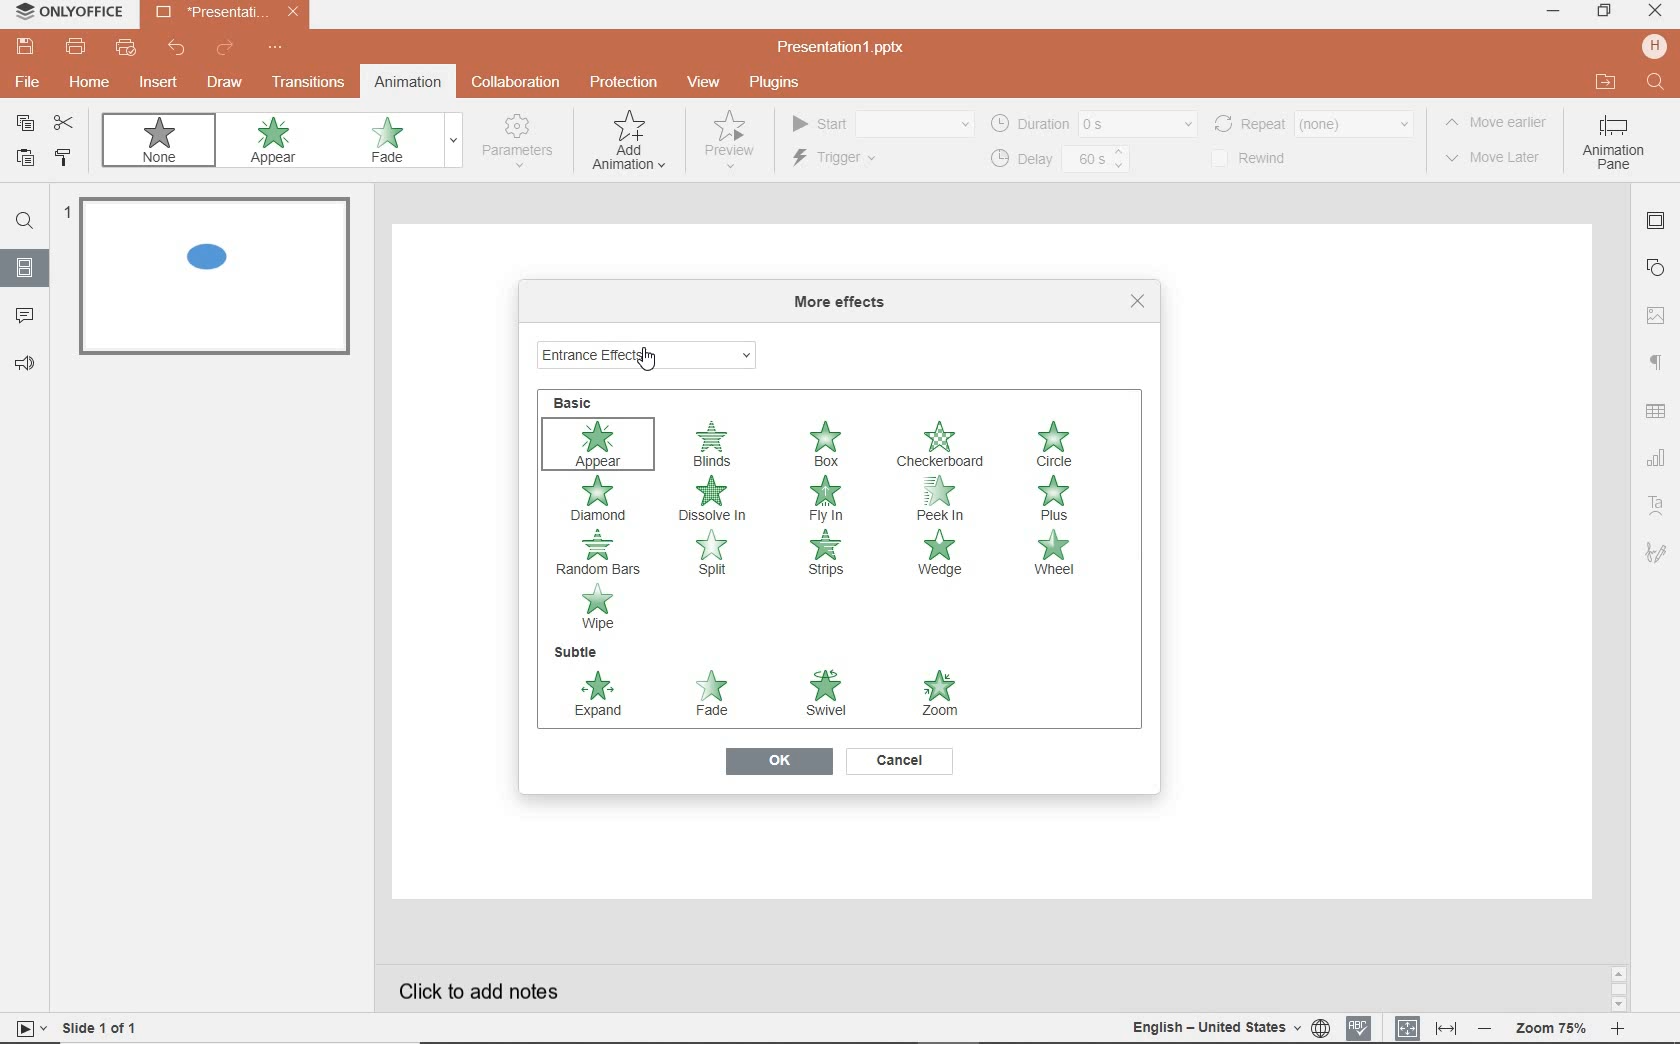 This screenshot has width=1680, height=1044. Describe the element at coordinates (823, 554) in the screenshot. I see `STRIPS` at that location.